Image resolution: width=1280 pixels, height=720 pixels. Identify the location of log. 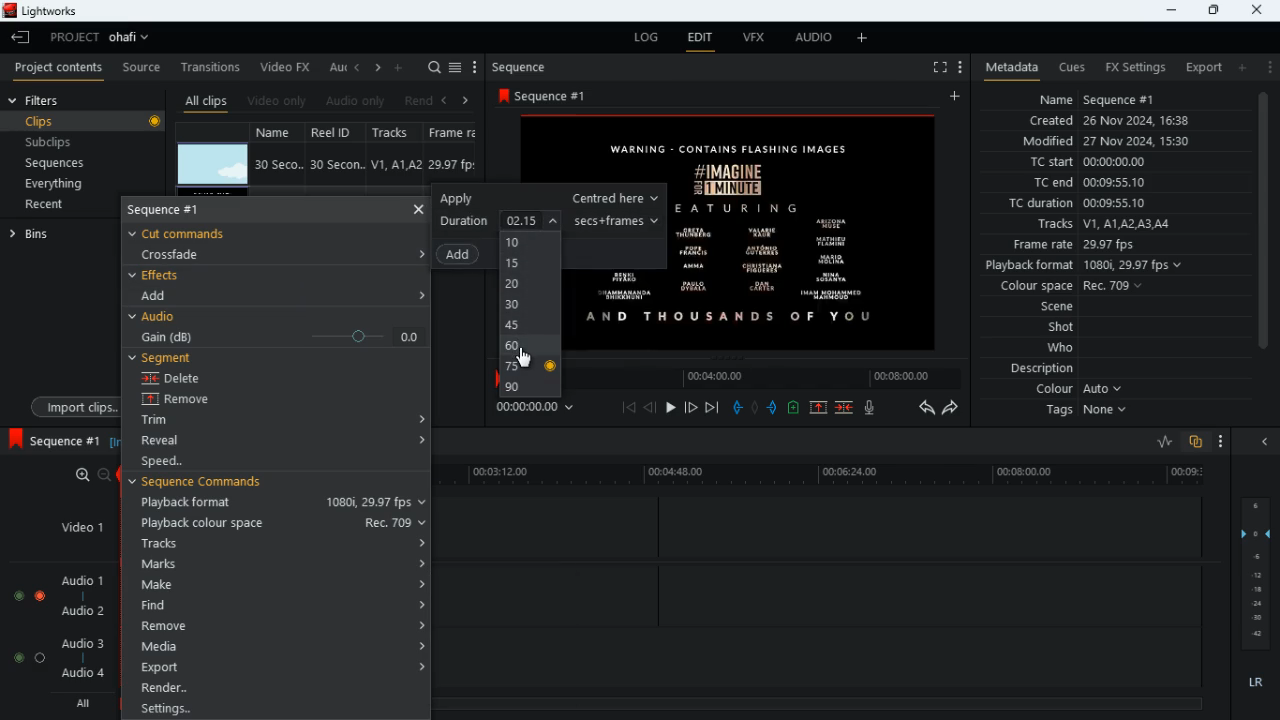
(642, 38).